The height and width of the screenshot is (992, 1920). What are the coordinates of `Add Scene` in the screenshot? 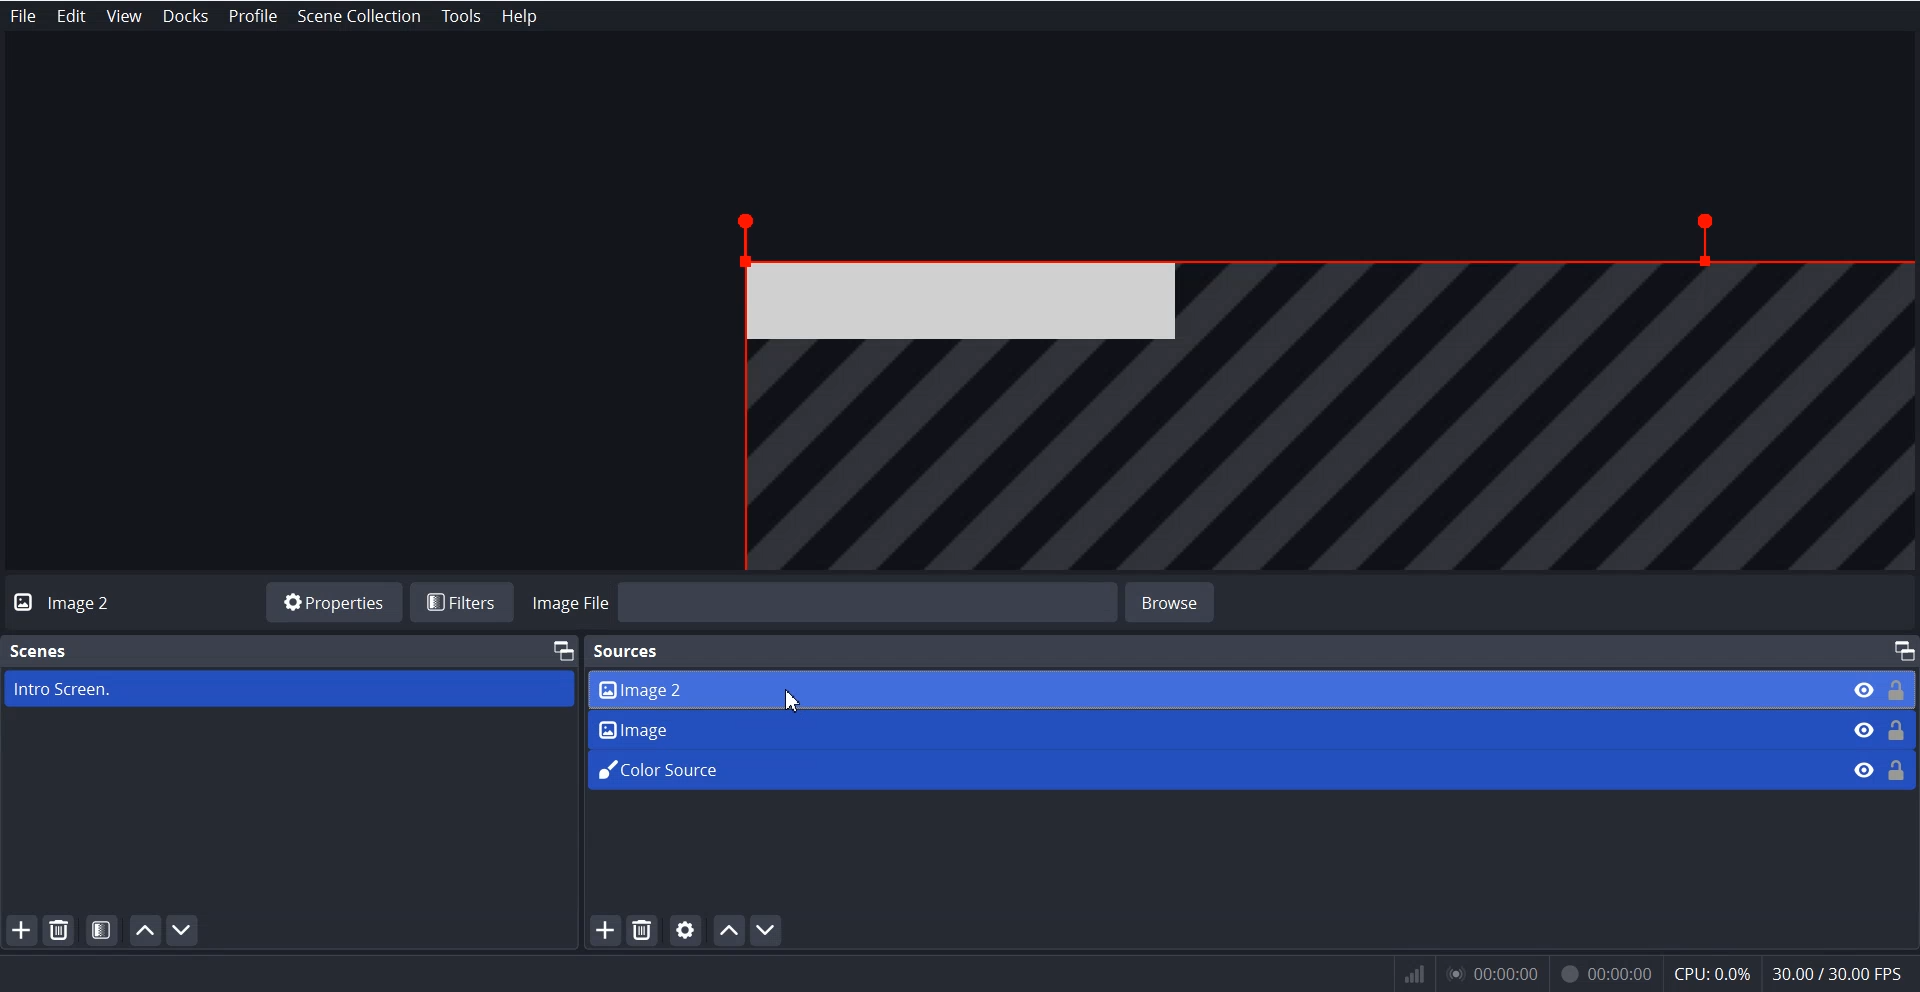 It's located at (22, 930).